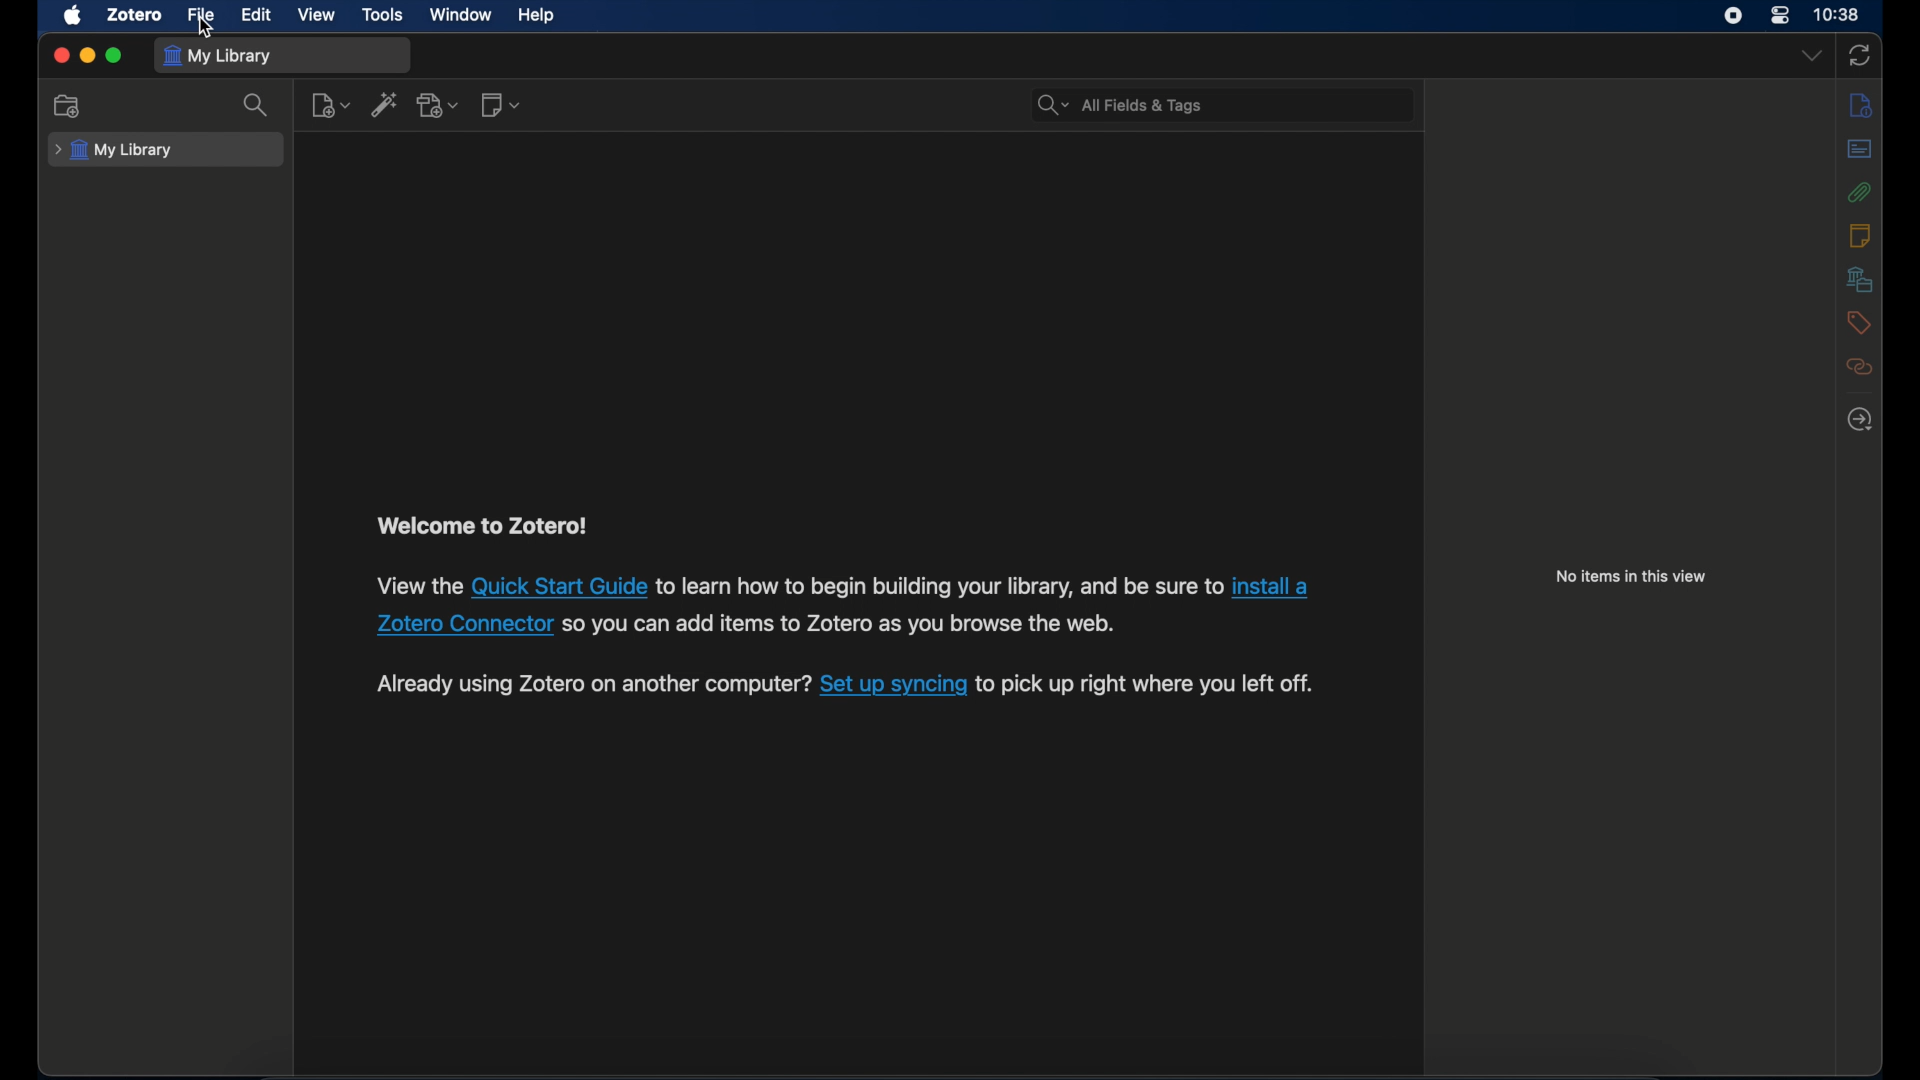  I want to click on apple, so click(73, 16).